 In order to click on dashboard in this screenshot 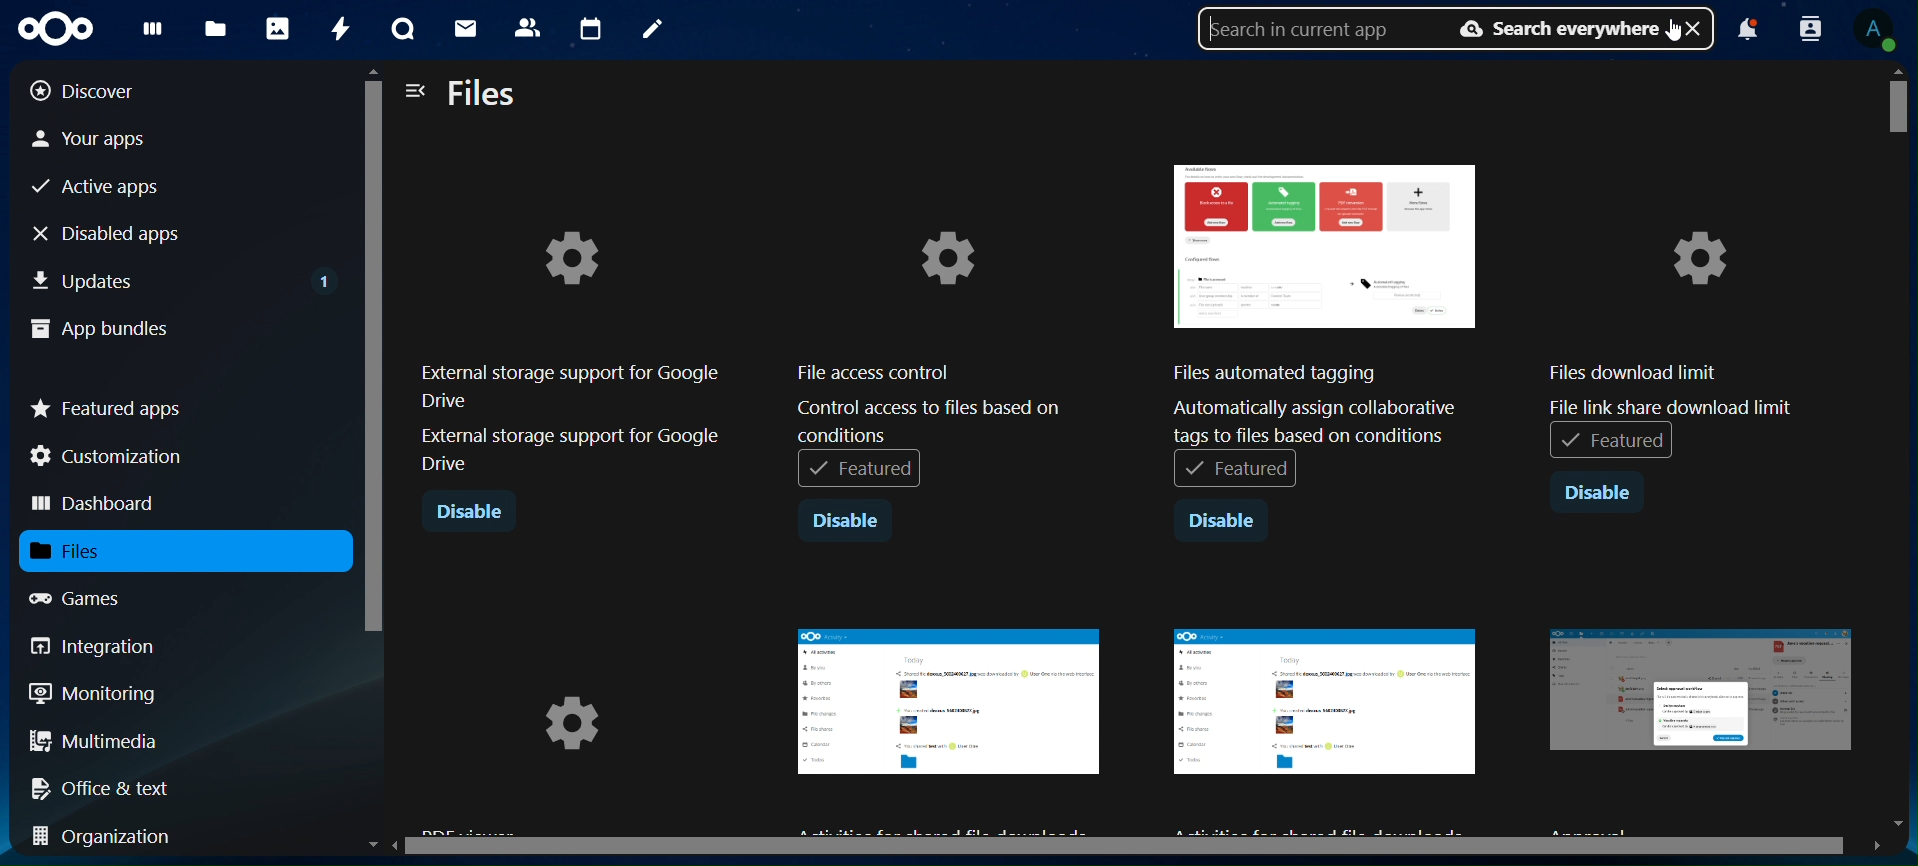, I will do `click(152, 33)`.